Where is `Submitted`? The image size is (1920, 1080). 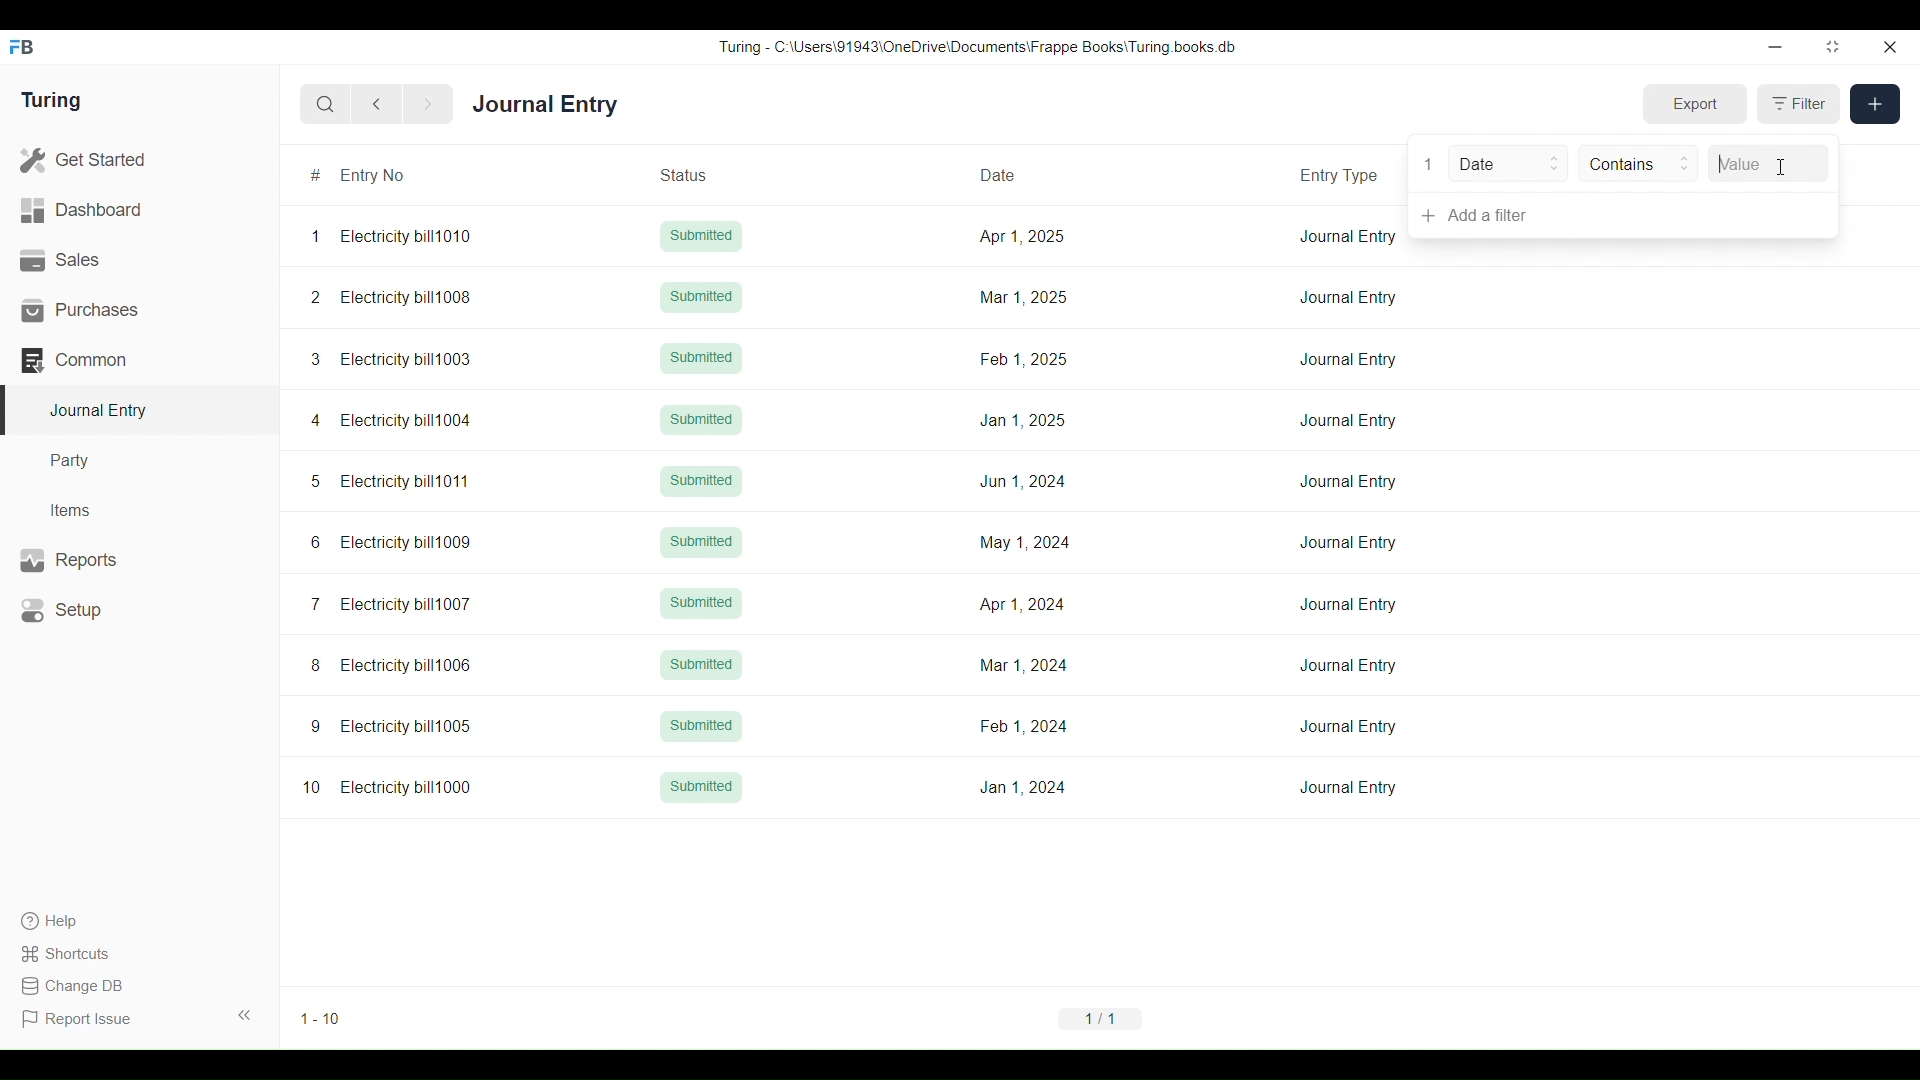
Submitted is located at coordinates (701, 603).